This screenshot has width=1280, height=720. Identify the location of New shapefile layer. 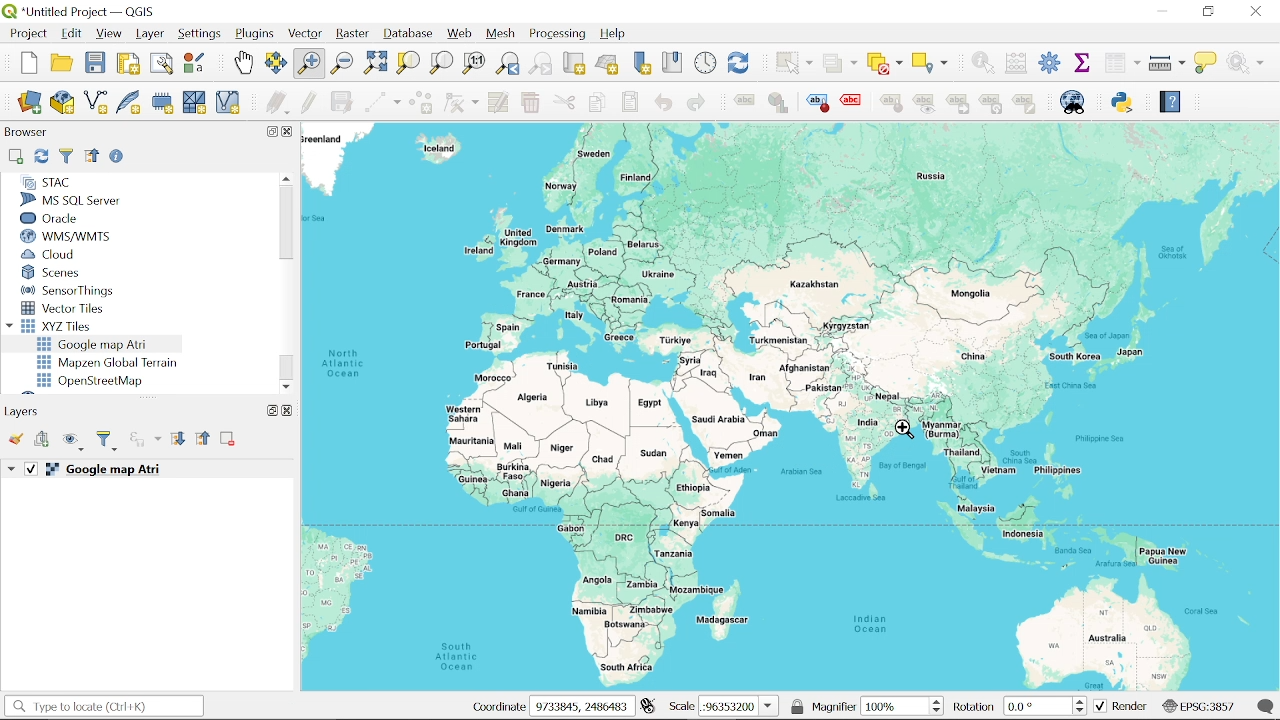
(95, 104).